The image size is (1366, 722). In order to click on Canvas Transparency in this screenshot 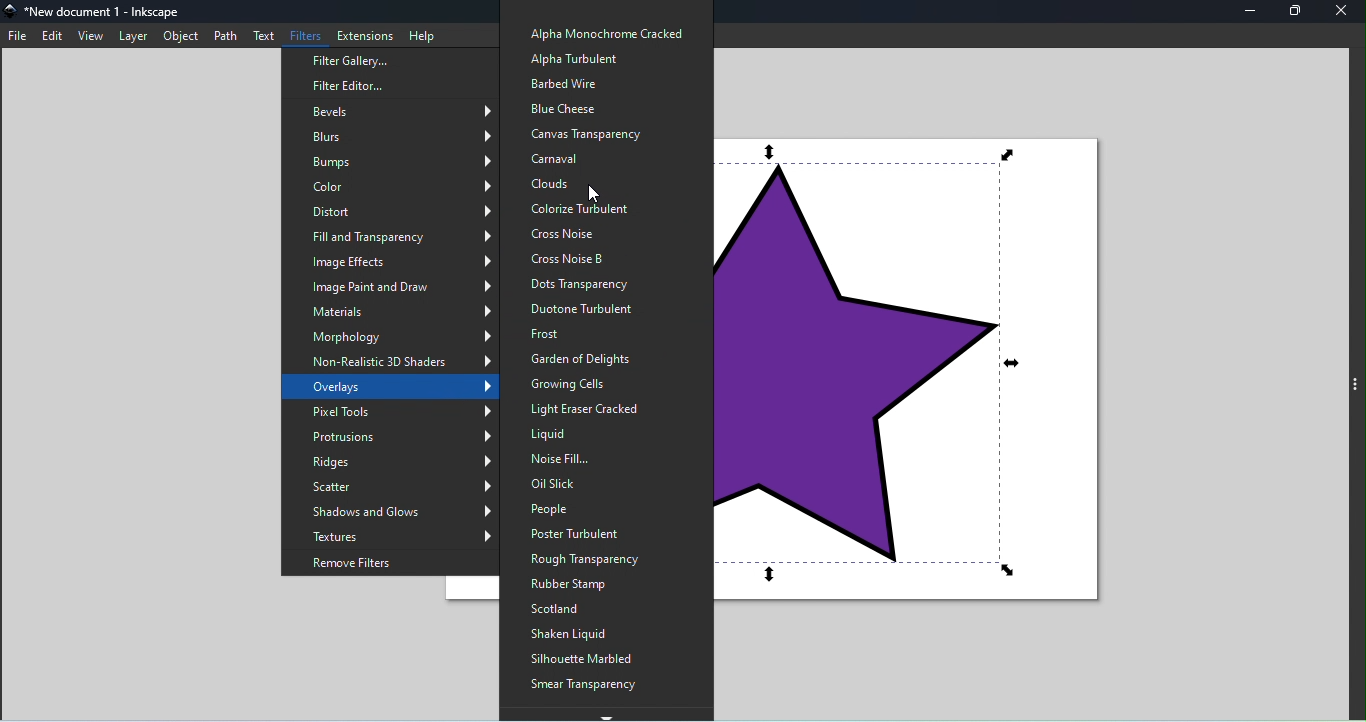, I will do `click(592, 133)`.